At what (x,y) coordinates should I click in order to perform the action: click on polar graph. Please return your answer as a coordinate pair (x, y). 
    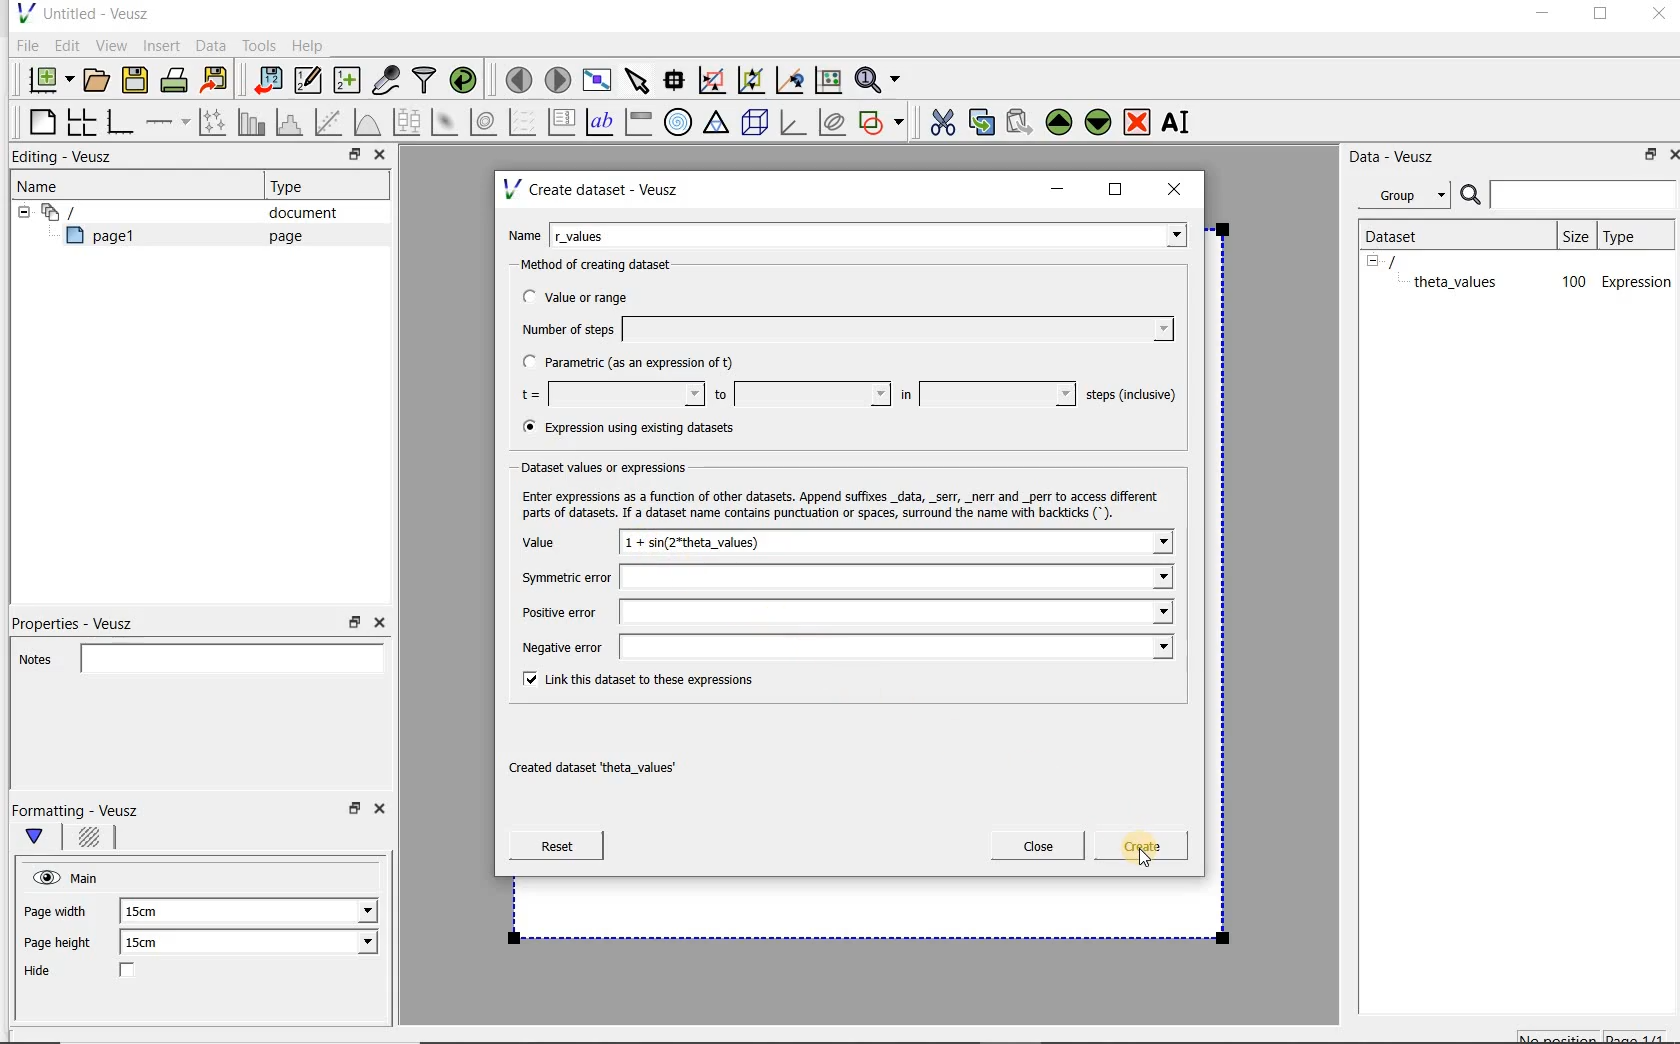
    Looking at the image, I should click on (679, 122).